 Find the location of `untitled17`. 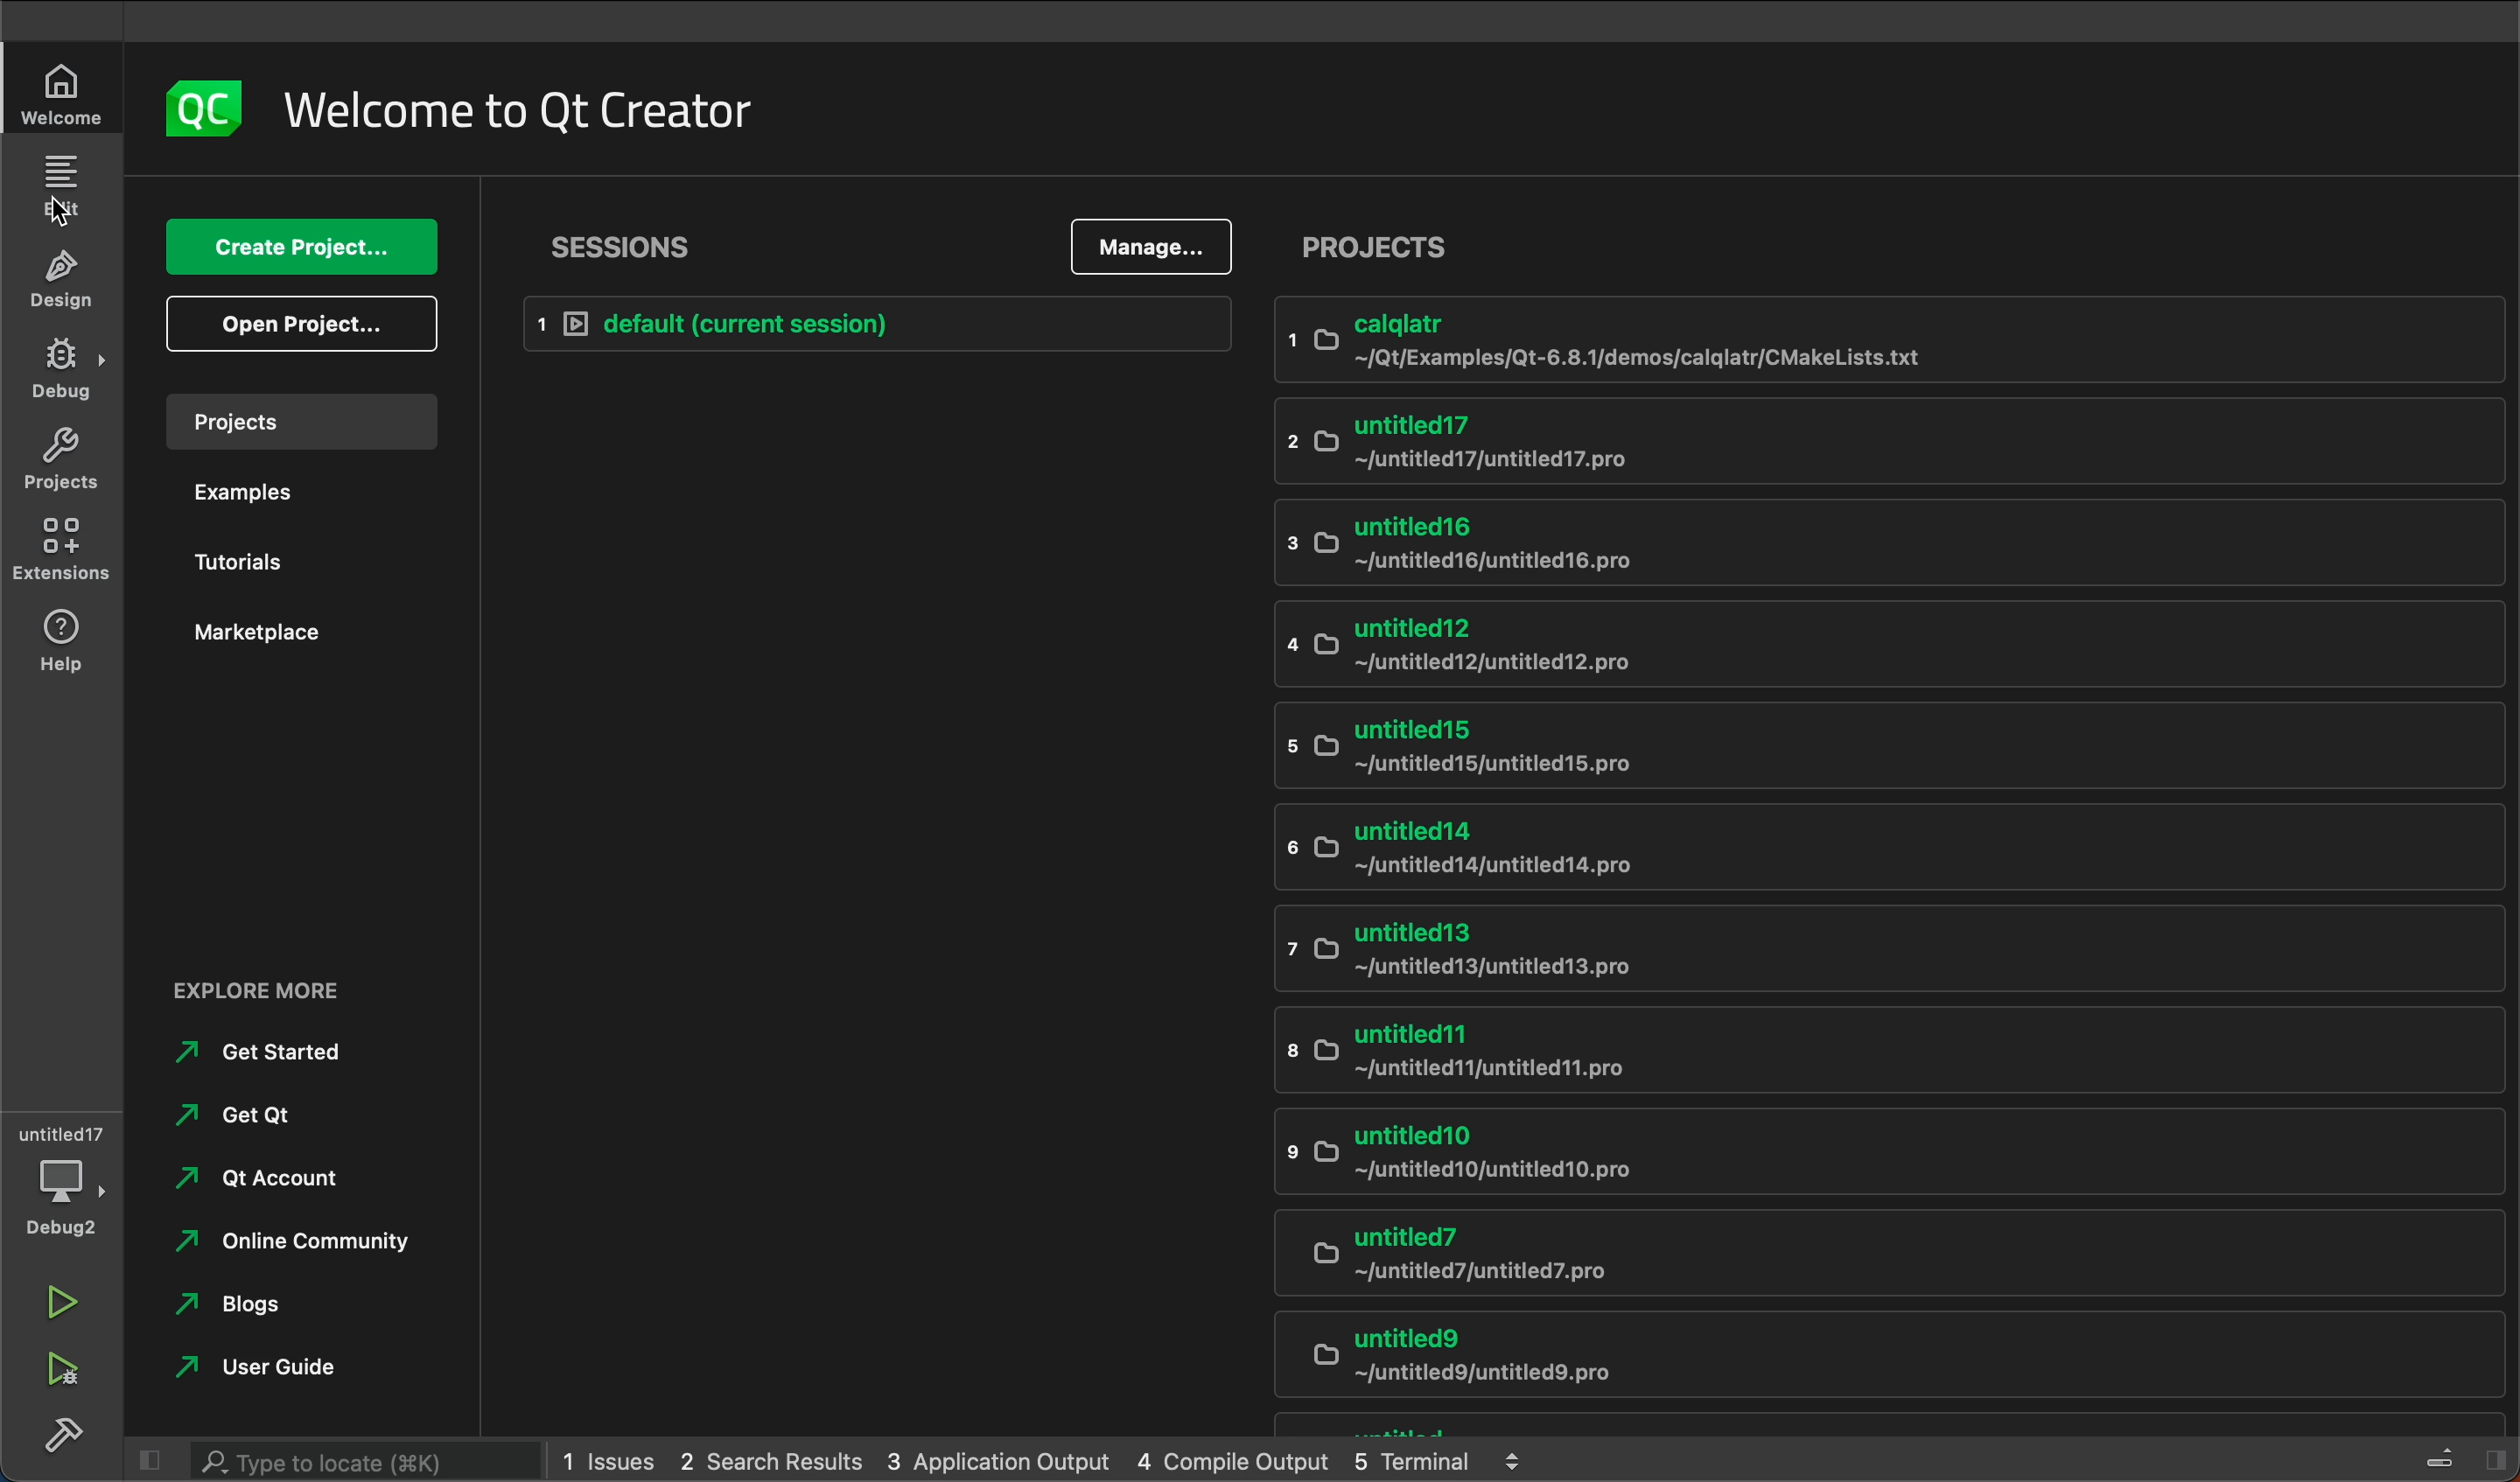

untitled17 is located at coordinates (1828, 442).